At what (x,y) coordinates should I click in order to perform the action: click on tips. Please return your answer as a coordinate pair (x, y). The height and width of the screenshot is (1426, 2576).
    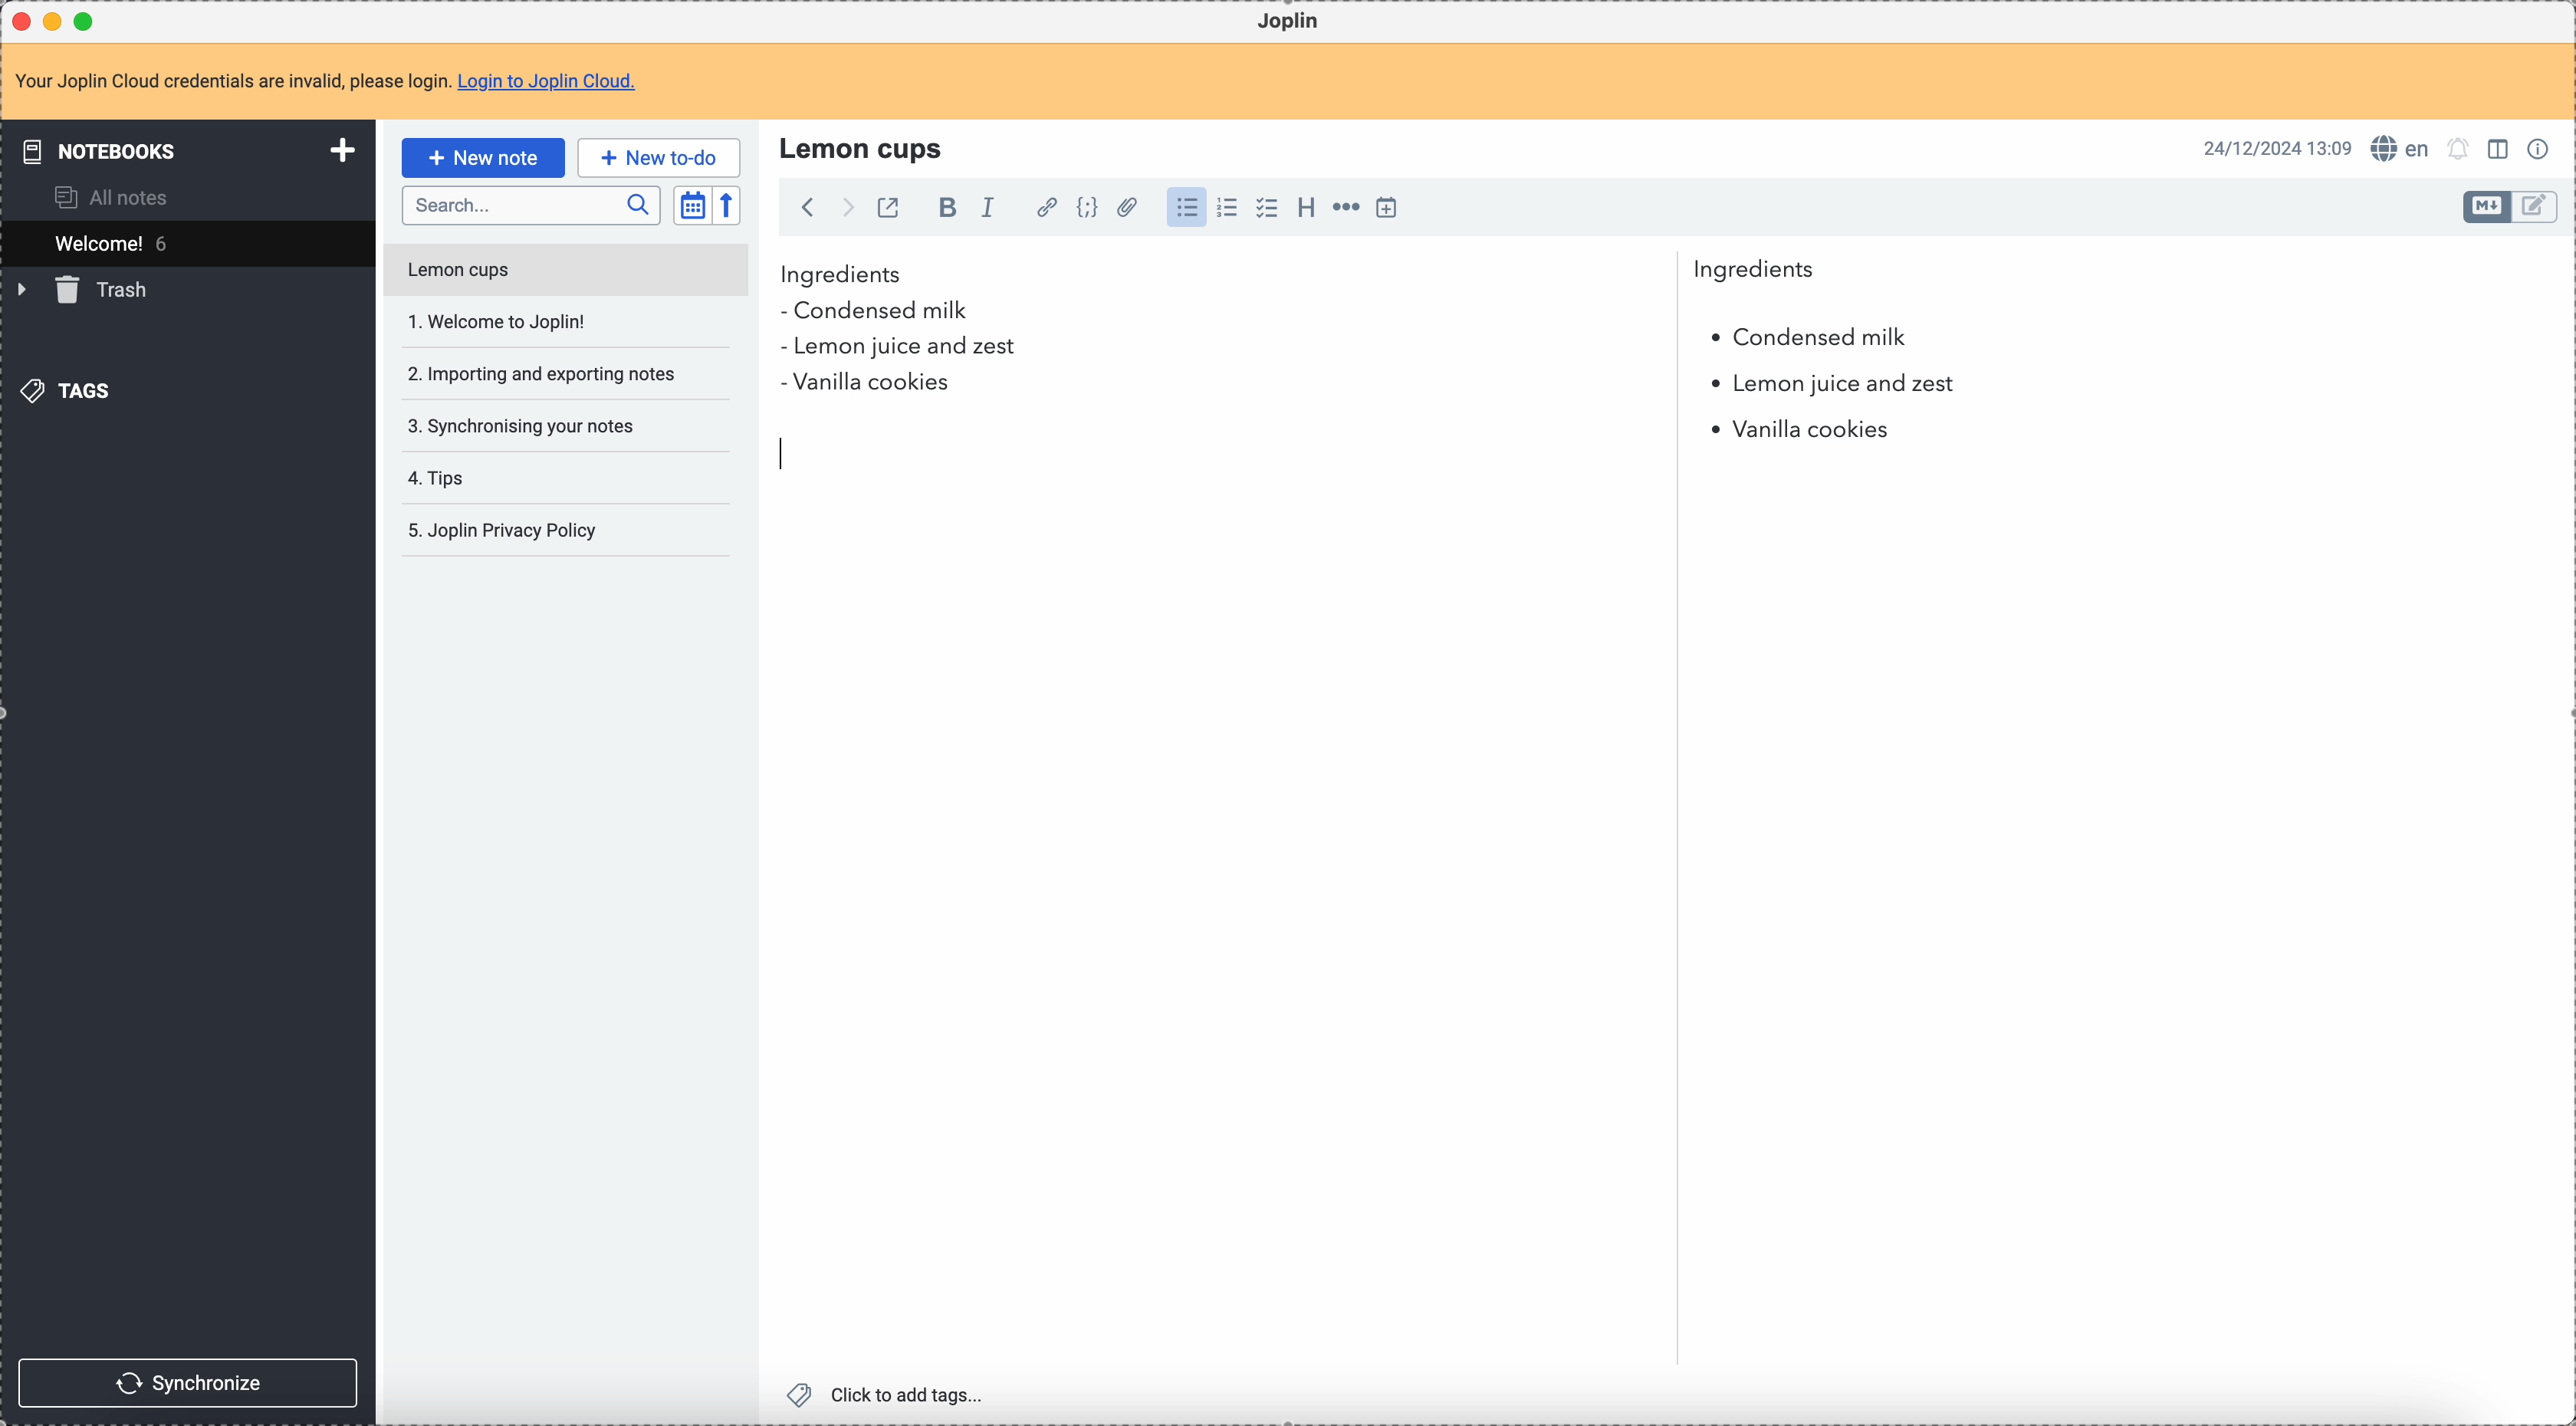
    Looking at the image, I should click on (440, 480).